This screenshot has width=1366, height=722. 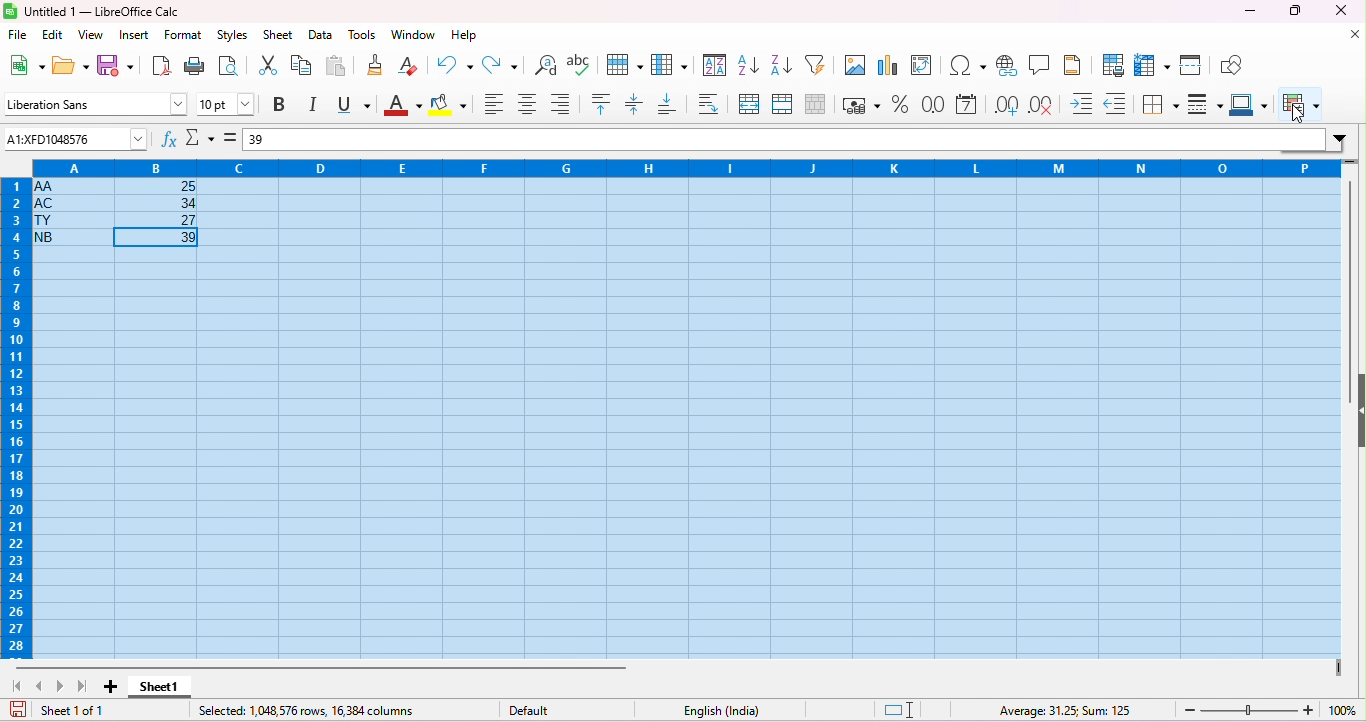 I want to click on show draw functions, so click(x=1232, y=63).